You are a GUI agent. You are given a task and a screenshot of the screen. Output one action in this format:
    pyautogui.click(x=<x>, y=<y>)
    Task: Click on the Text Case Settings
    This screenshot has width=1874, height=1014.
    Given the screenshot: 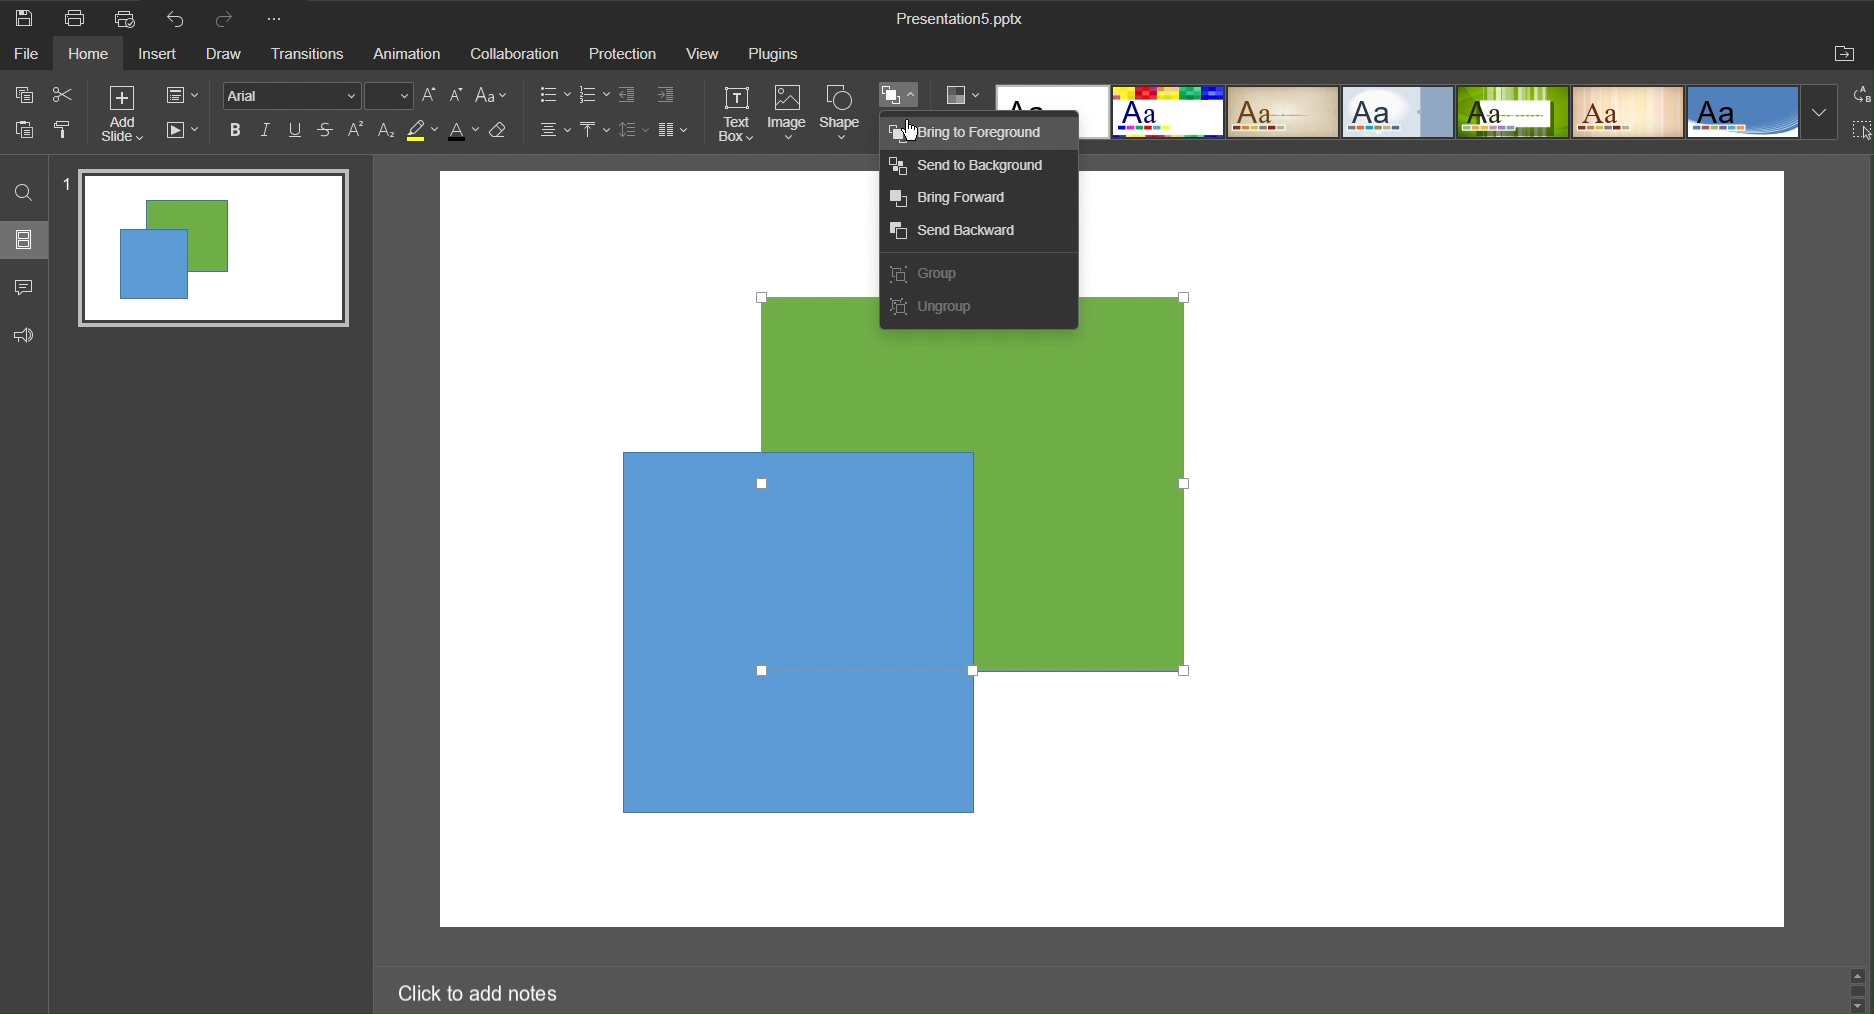 What is the action you would take?
    pyautogui.click(x=498, y=97)
    